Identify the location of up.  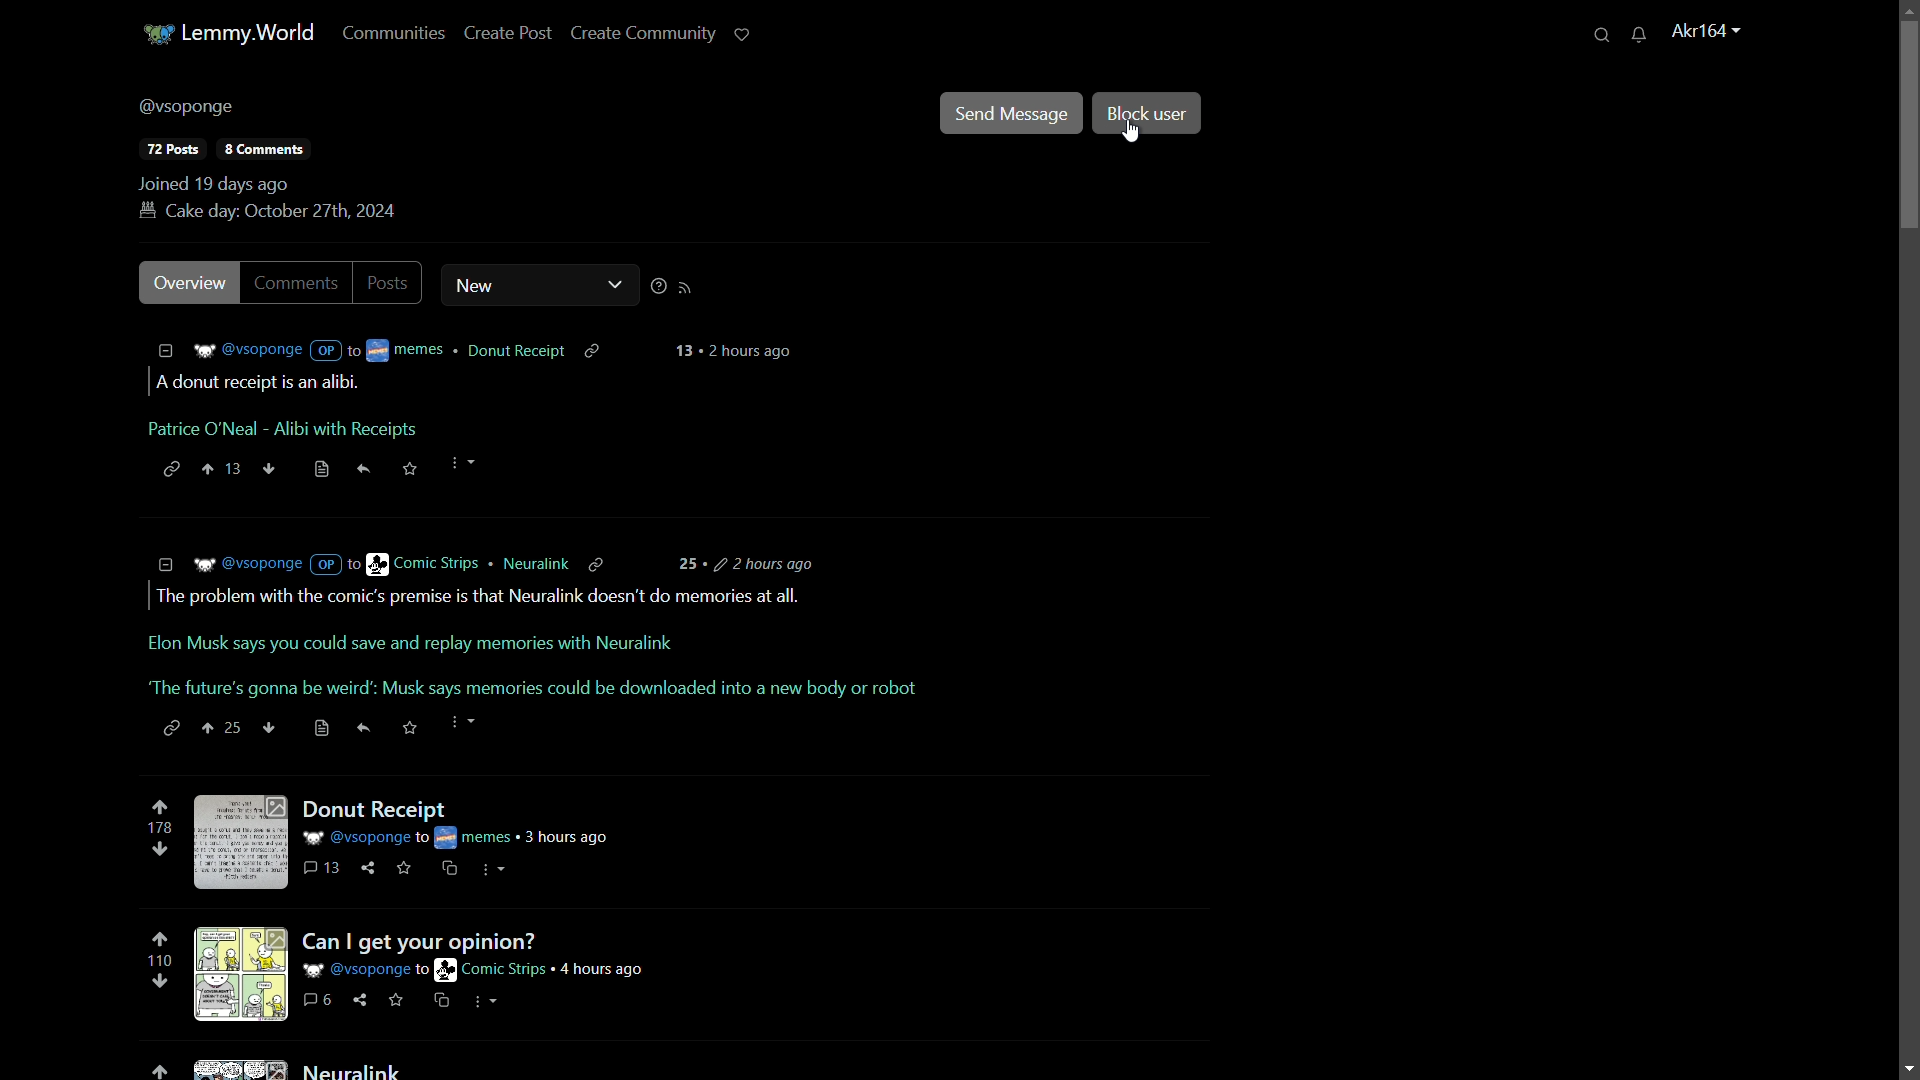
(227, 468).